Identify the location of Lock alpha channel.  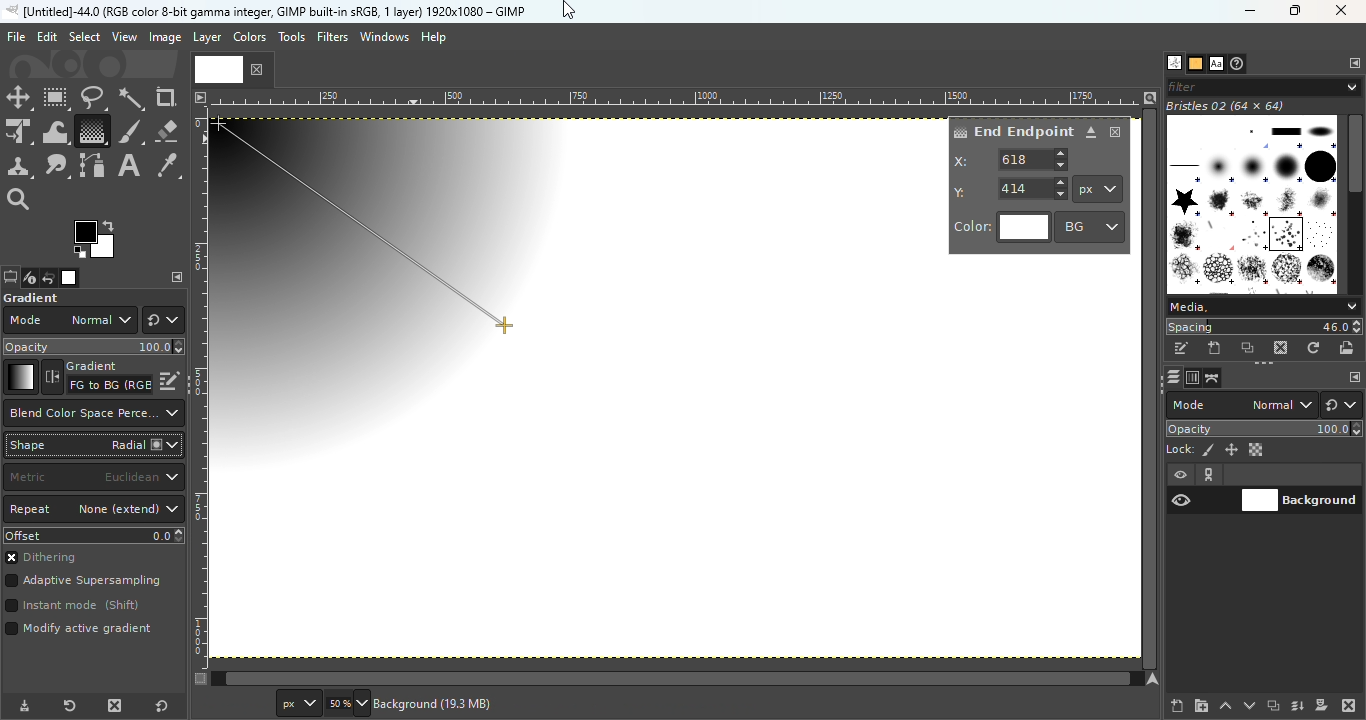
(1258, 450).